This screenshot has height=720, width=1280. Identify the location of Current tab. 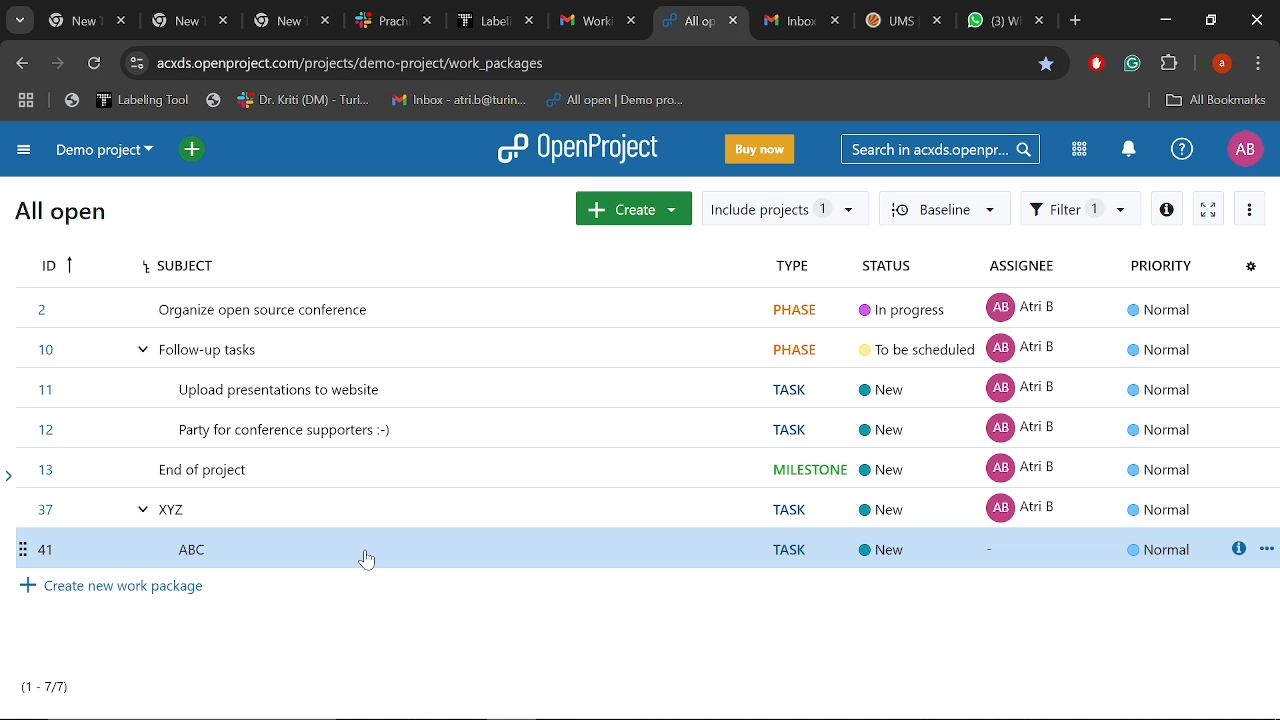
(690, 22).